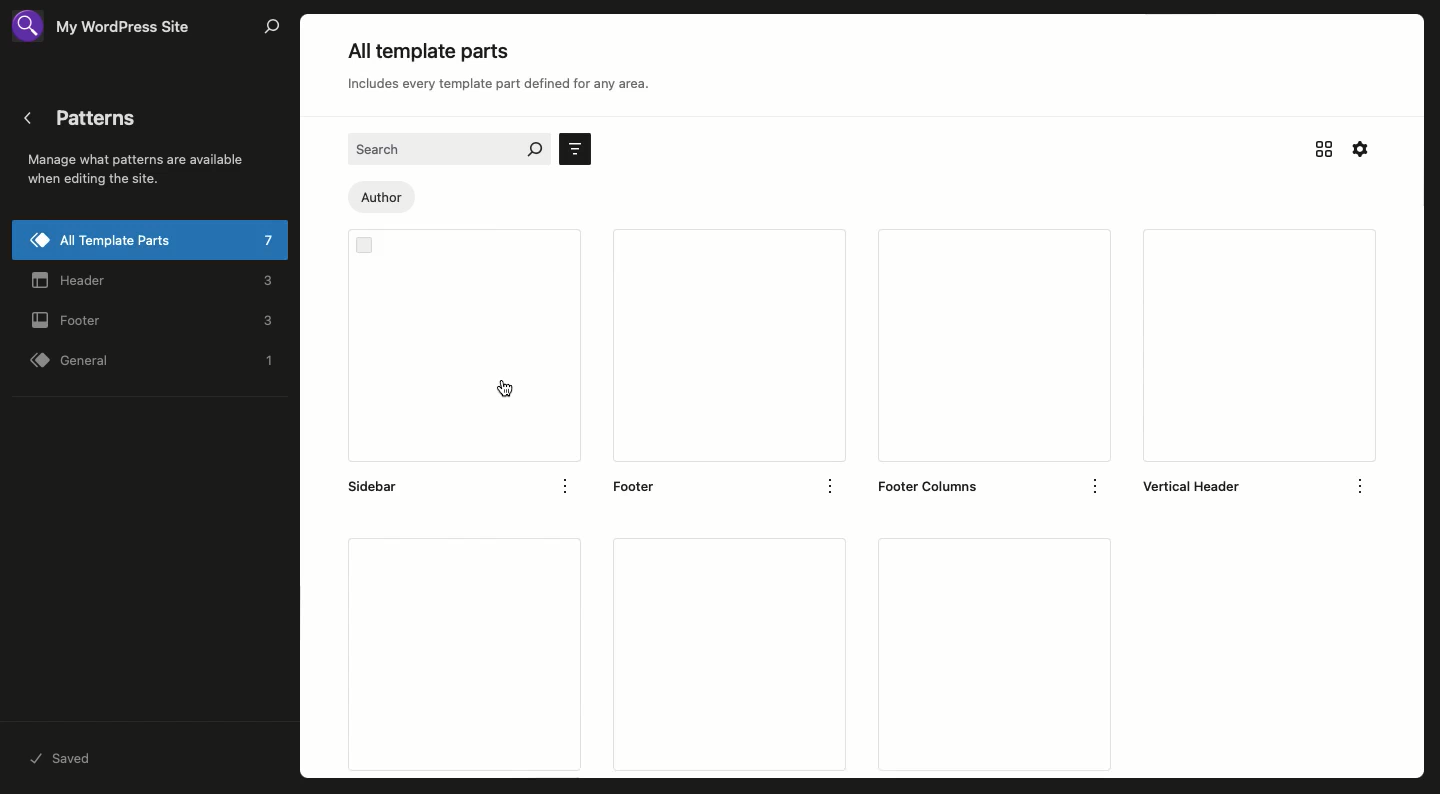  What do you see at coordinates (112, 27) in the screenshot?
I see `Site` at bounding box center [112, 27].